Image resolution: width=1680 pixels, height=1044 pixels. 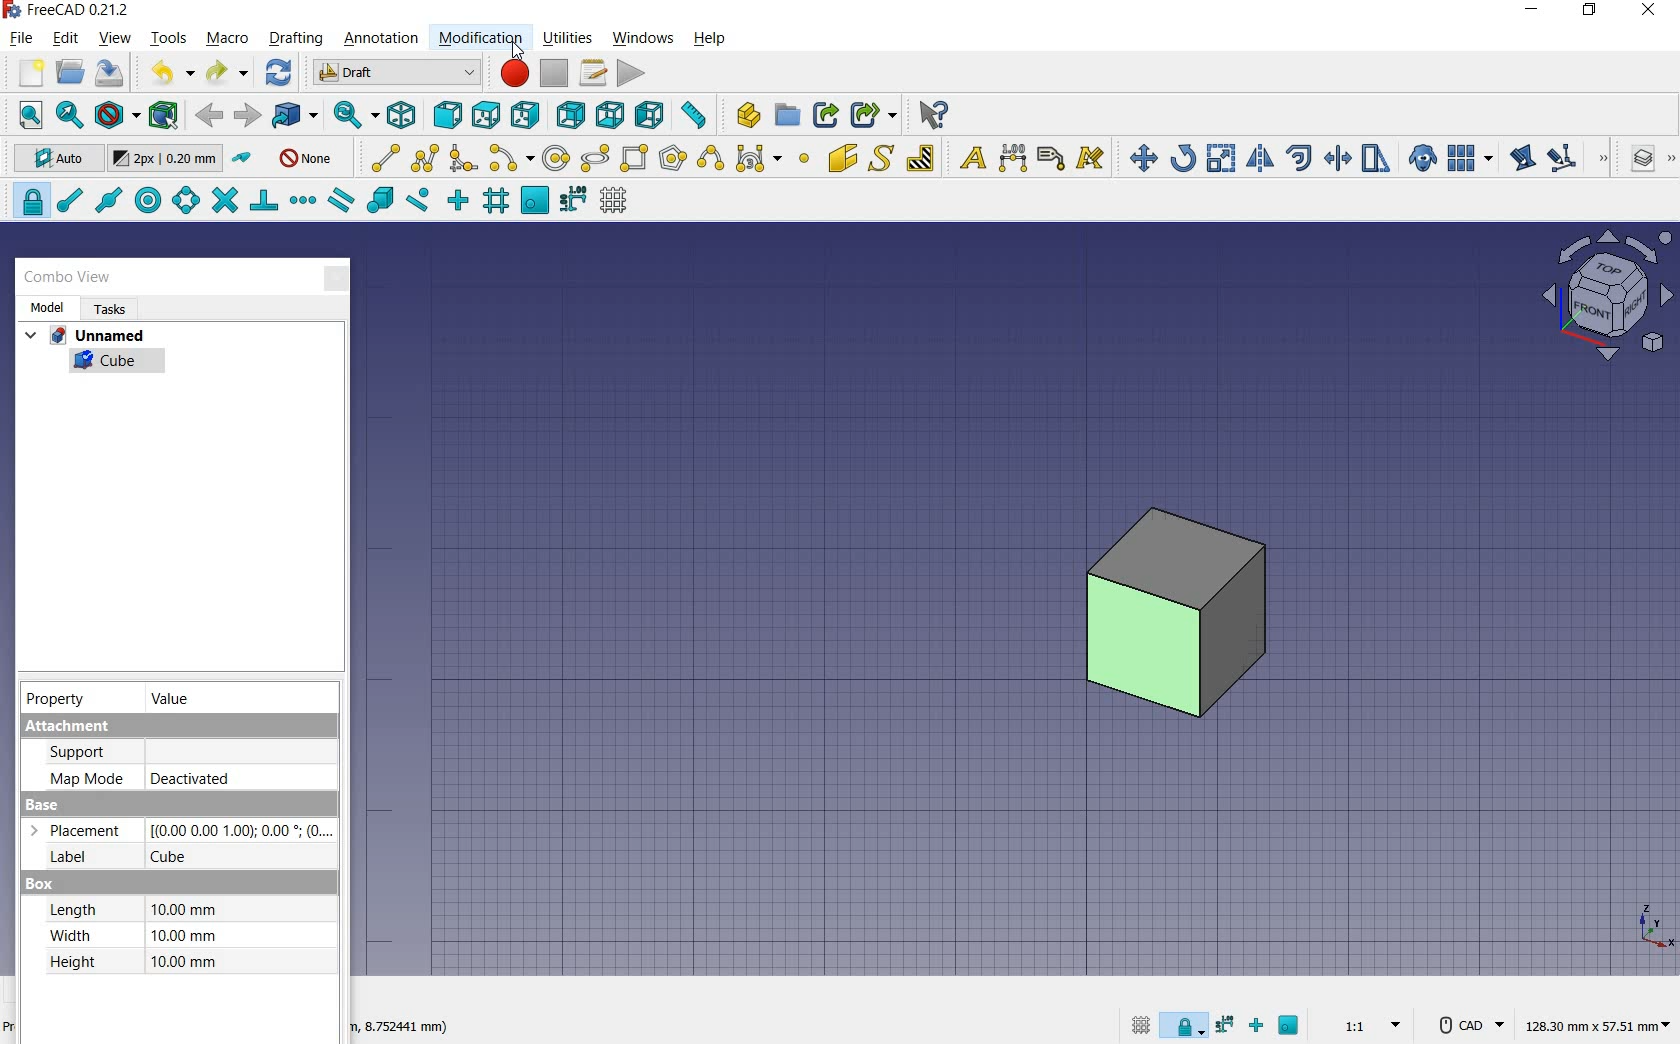 I want to click on property, so click(x=55, y=699).